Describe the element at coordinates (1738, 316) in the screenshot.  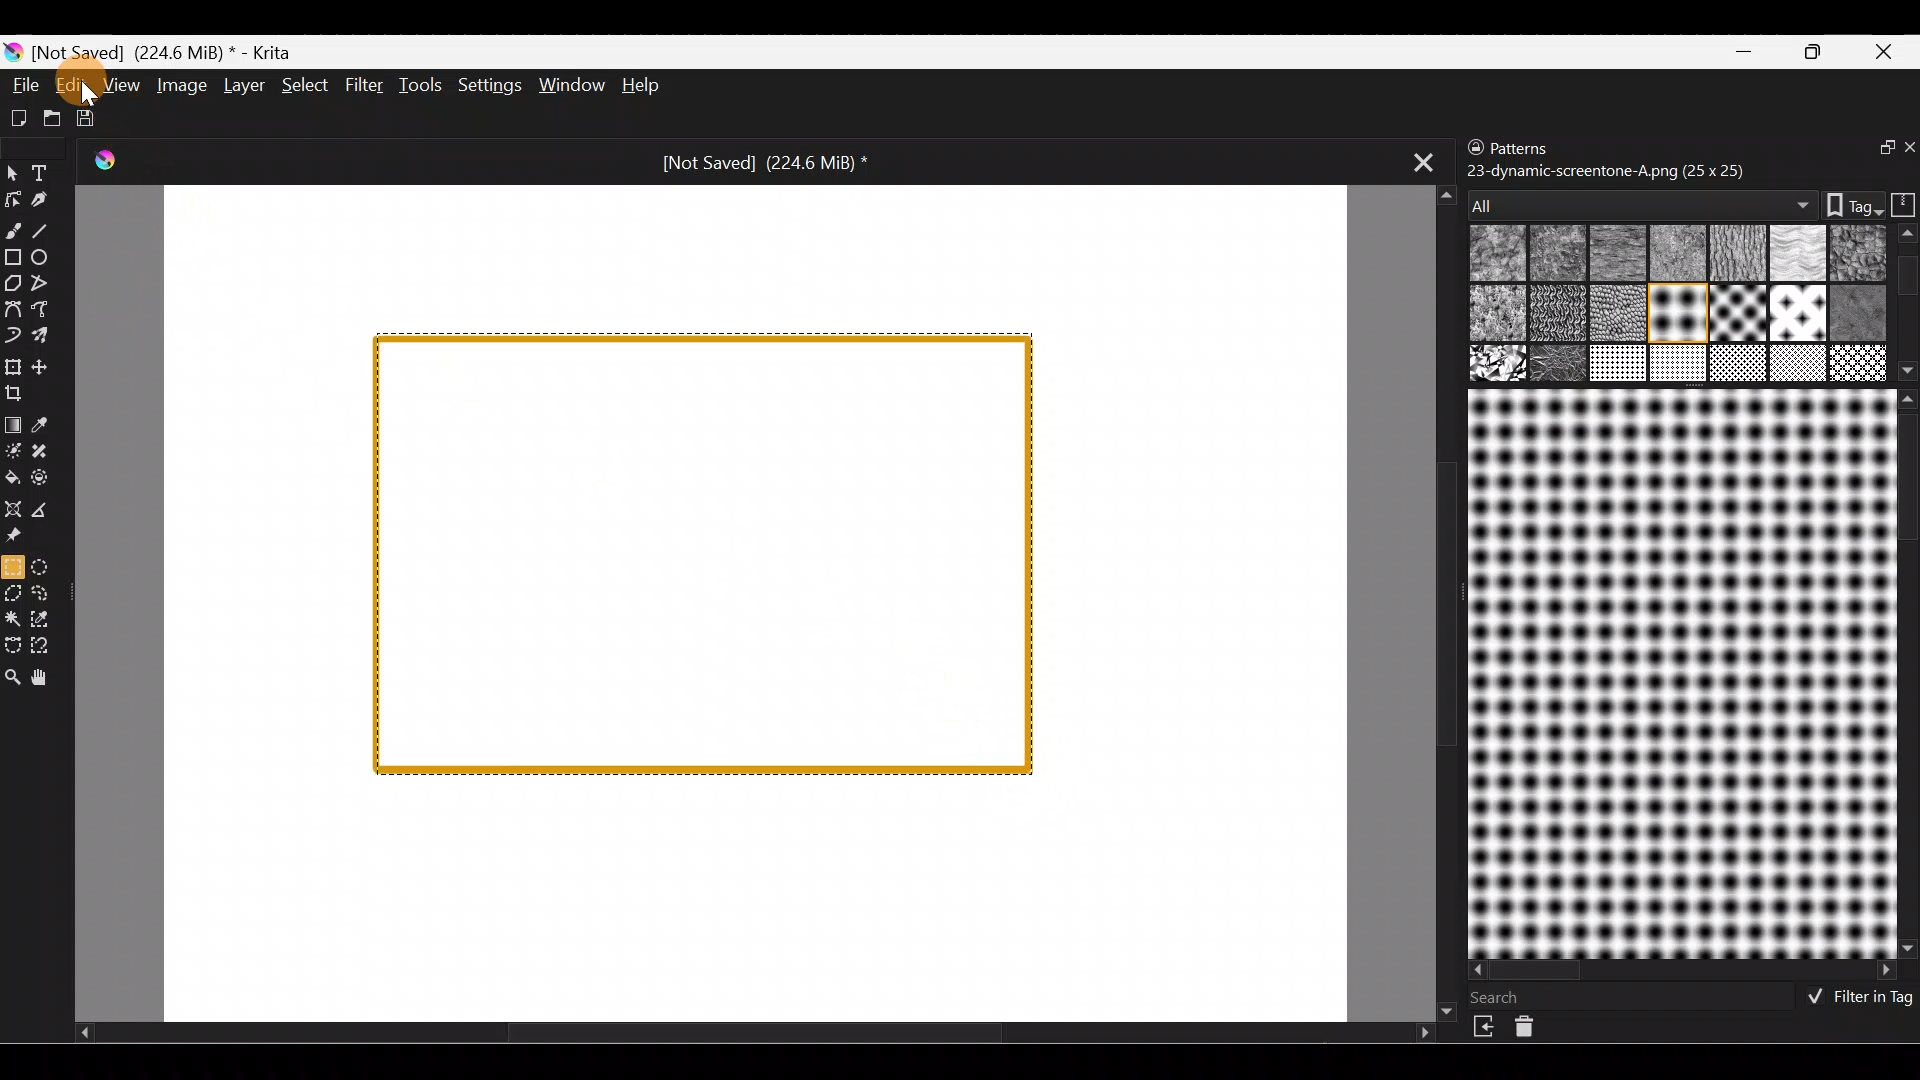
I see `11 drawed_furry.png` at that location.